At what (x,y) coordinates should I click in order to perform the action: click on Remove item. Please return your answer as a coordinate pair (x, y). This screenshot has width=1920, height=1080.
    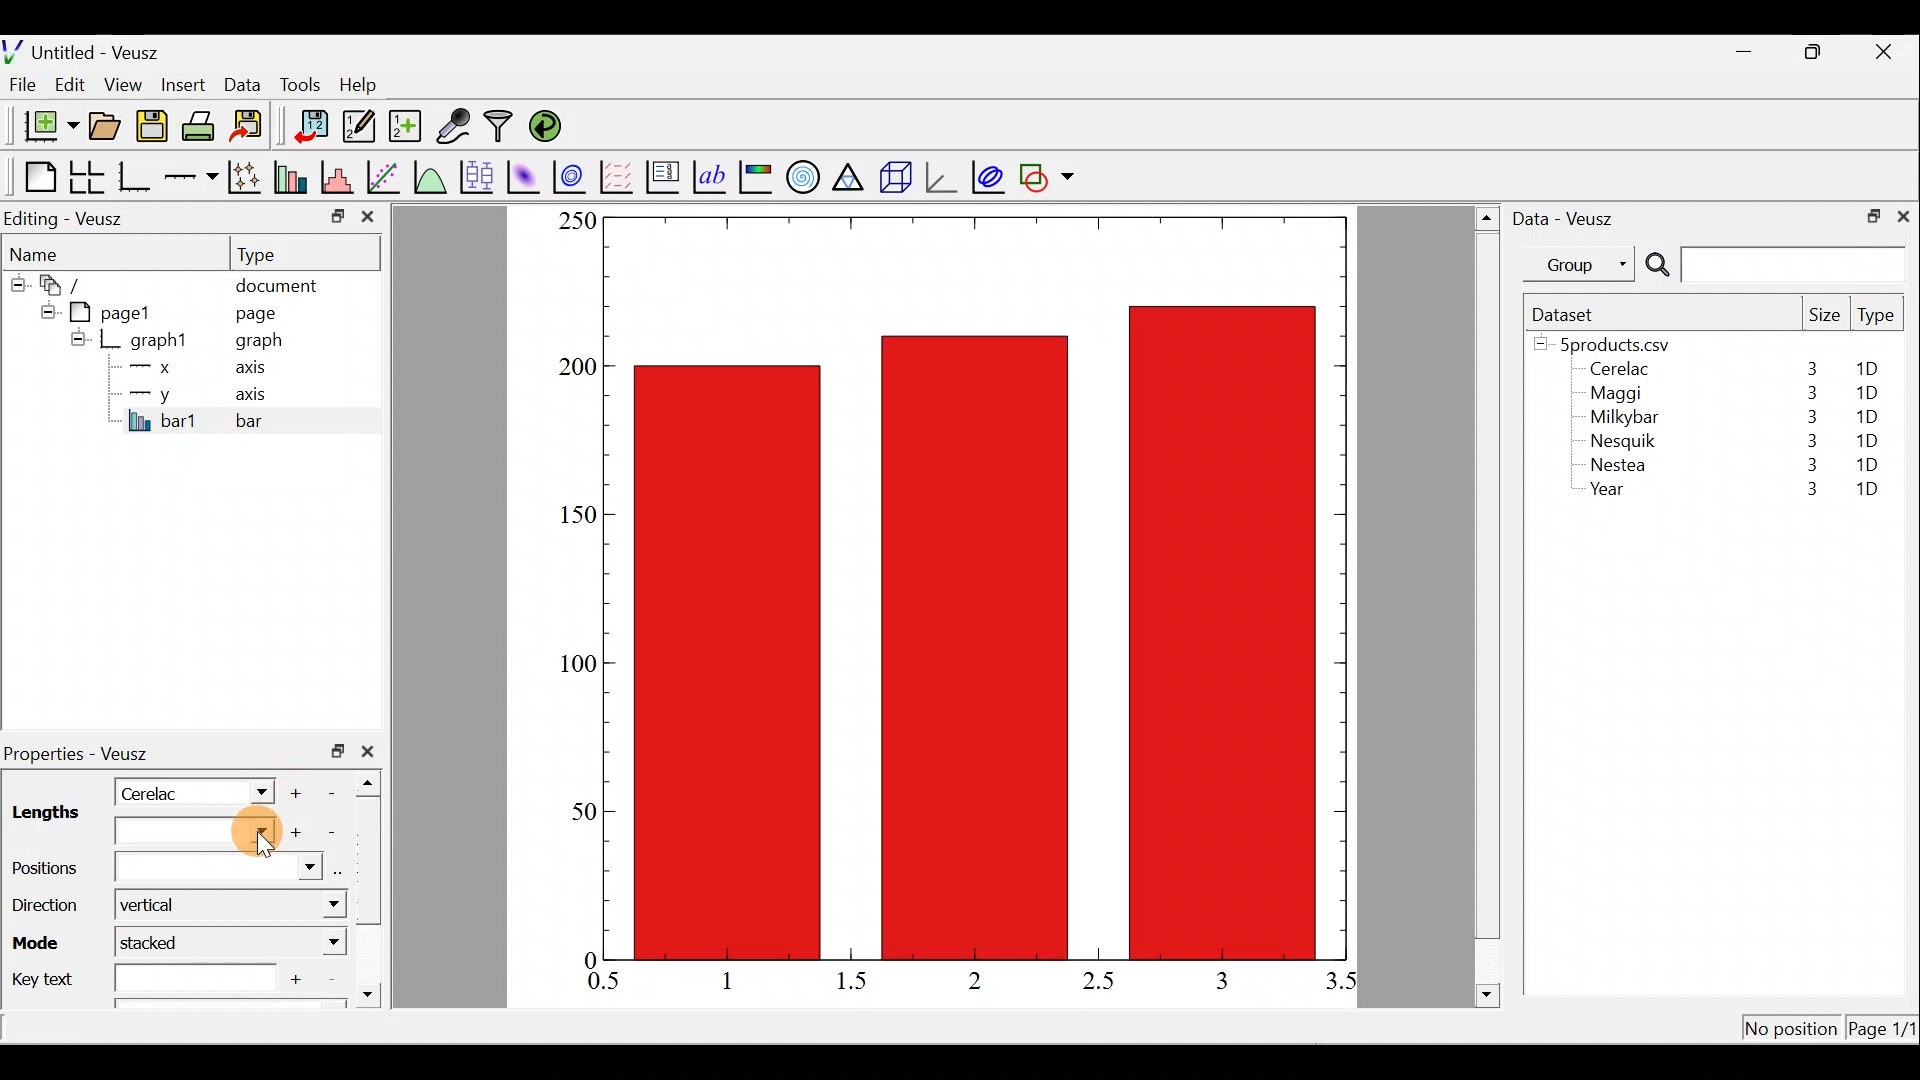
    Looking at the image, I should click on (338, 791).